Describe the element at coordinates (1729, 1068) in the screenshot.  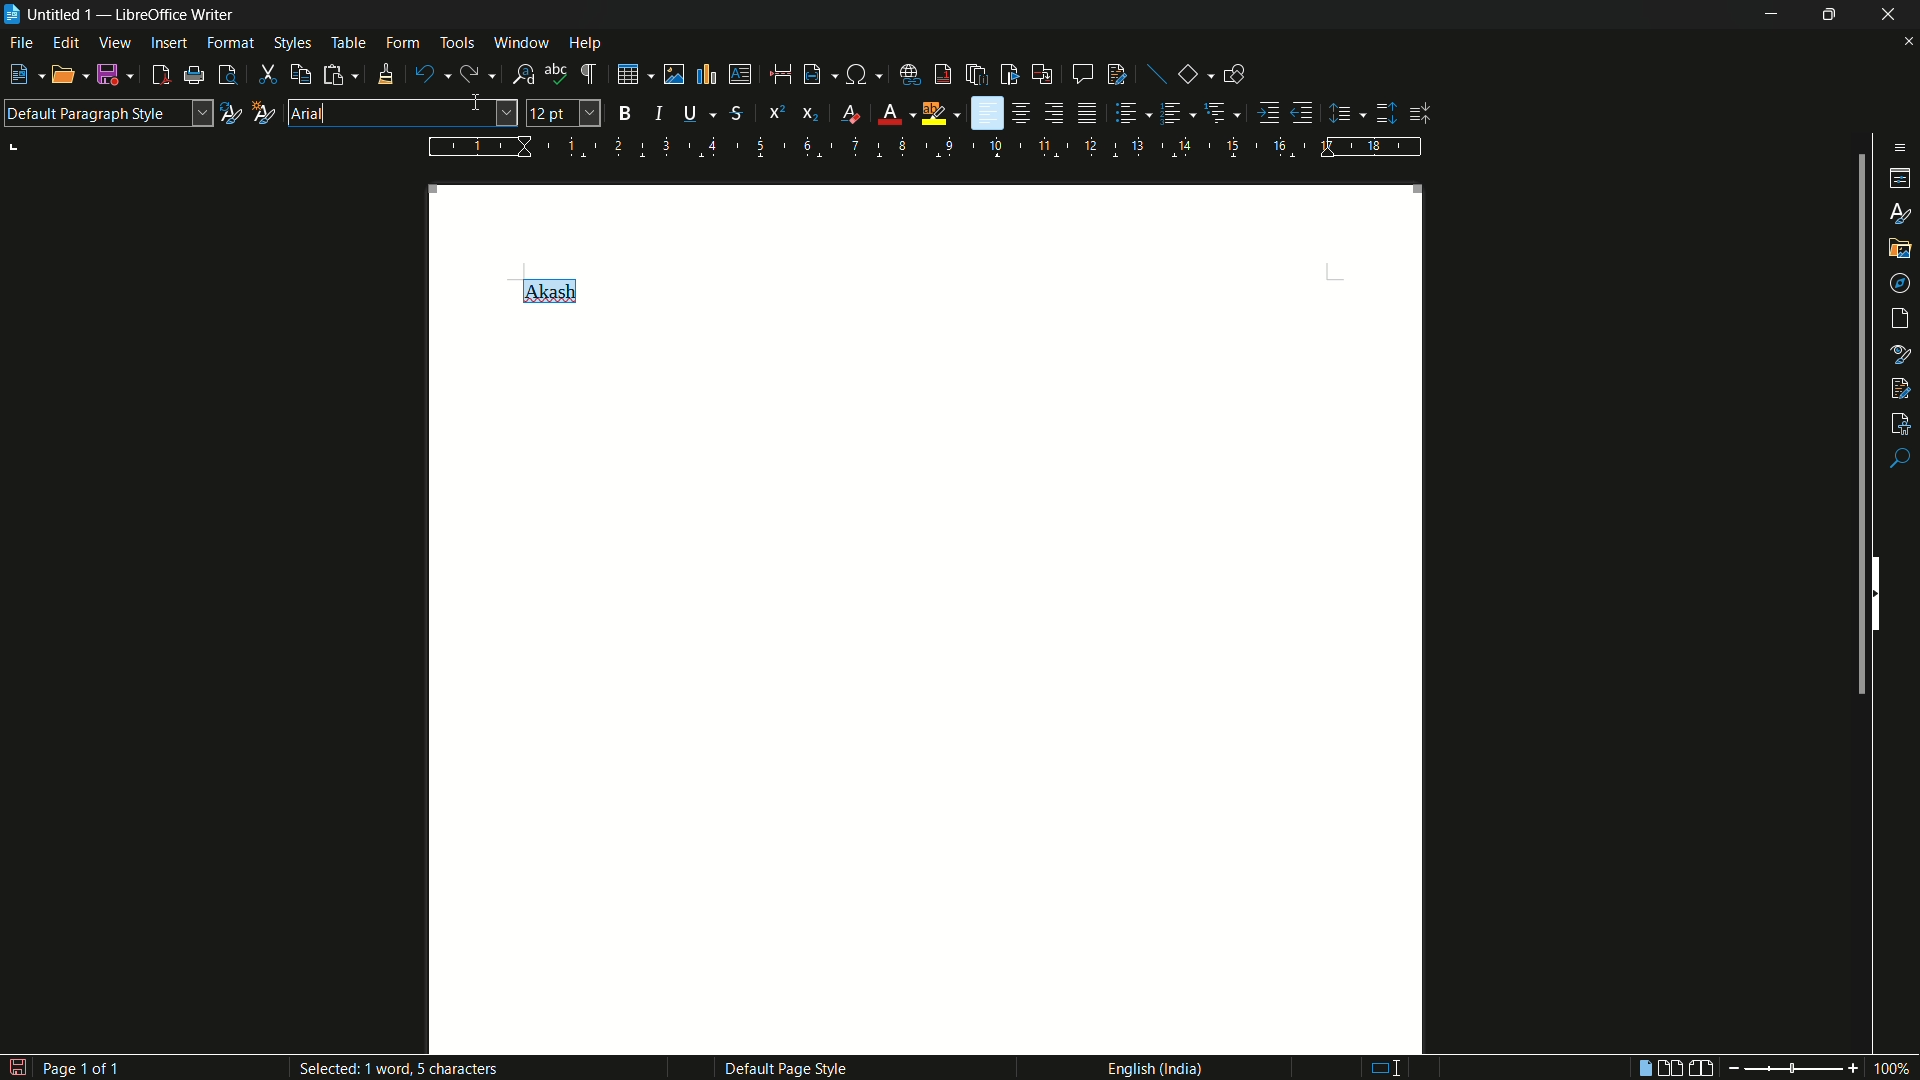
I see `zoom out` at that location.